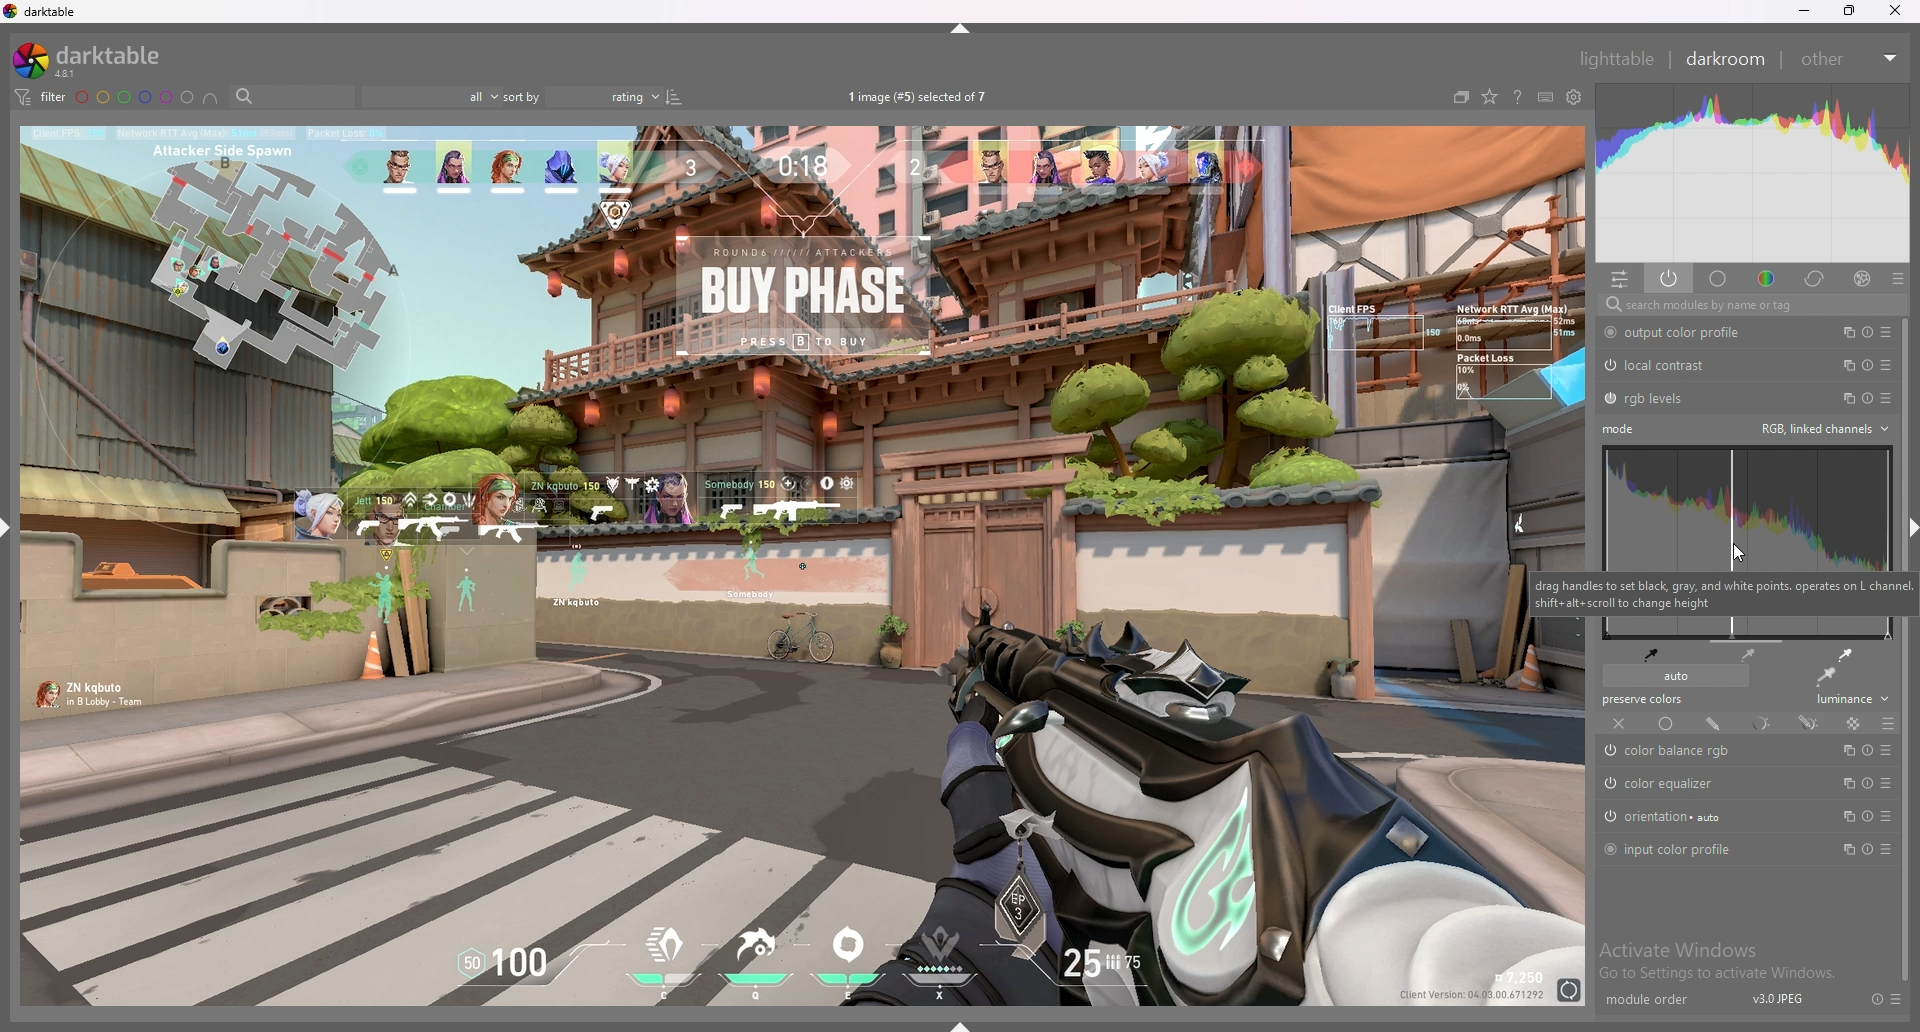 This screenshot has width=1920, height=1032. I want to click on multiple instances action, so click(1848, 750).